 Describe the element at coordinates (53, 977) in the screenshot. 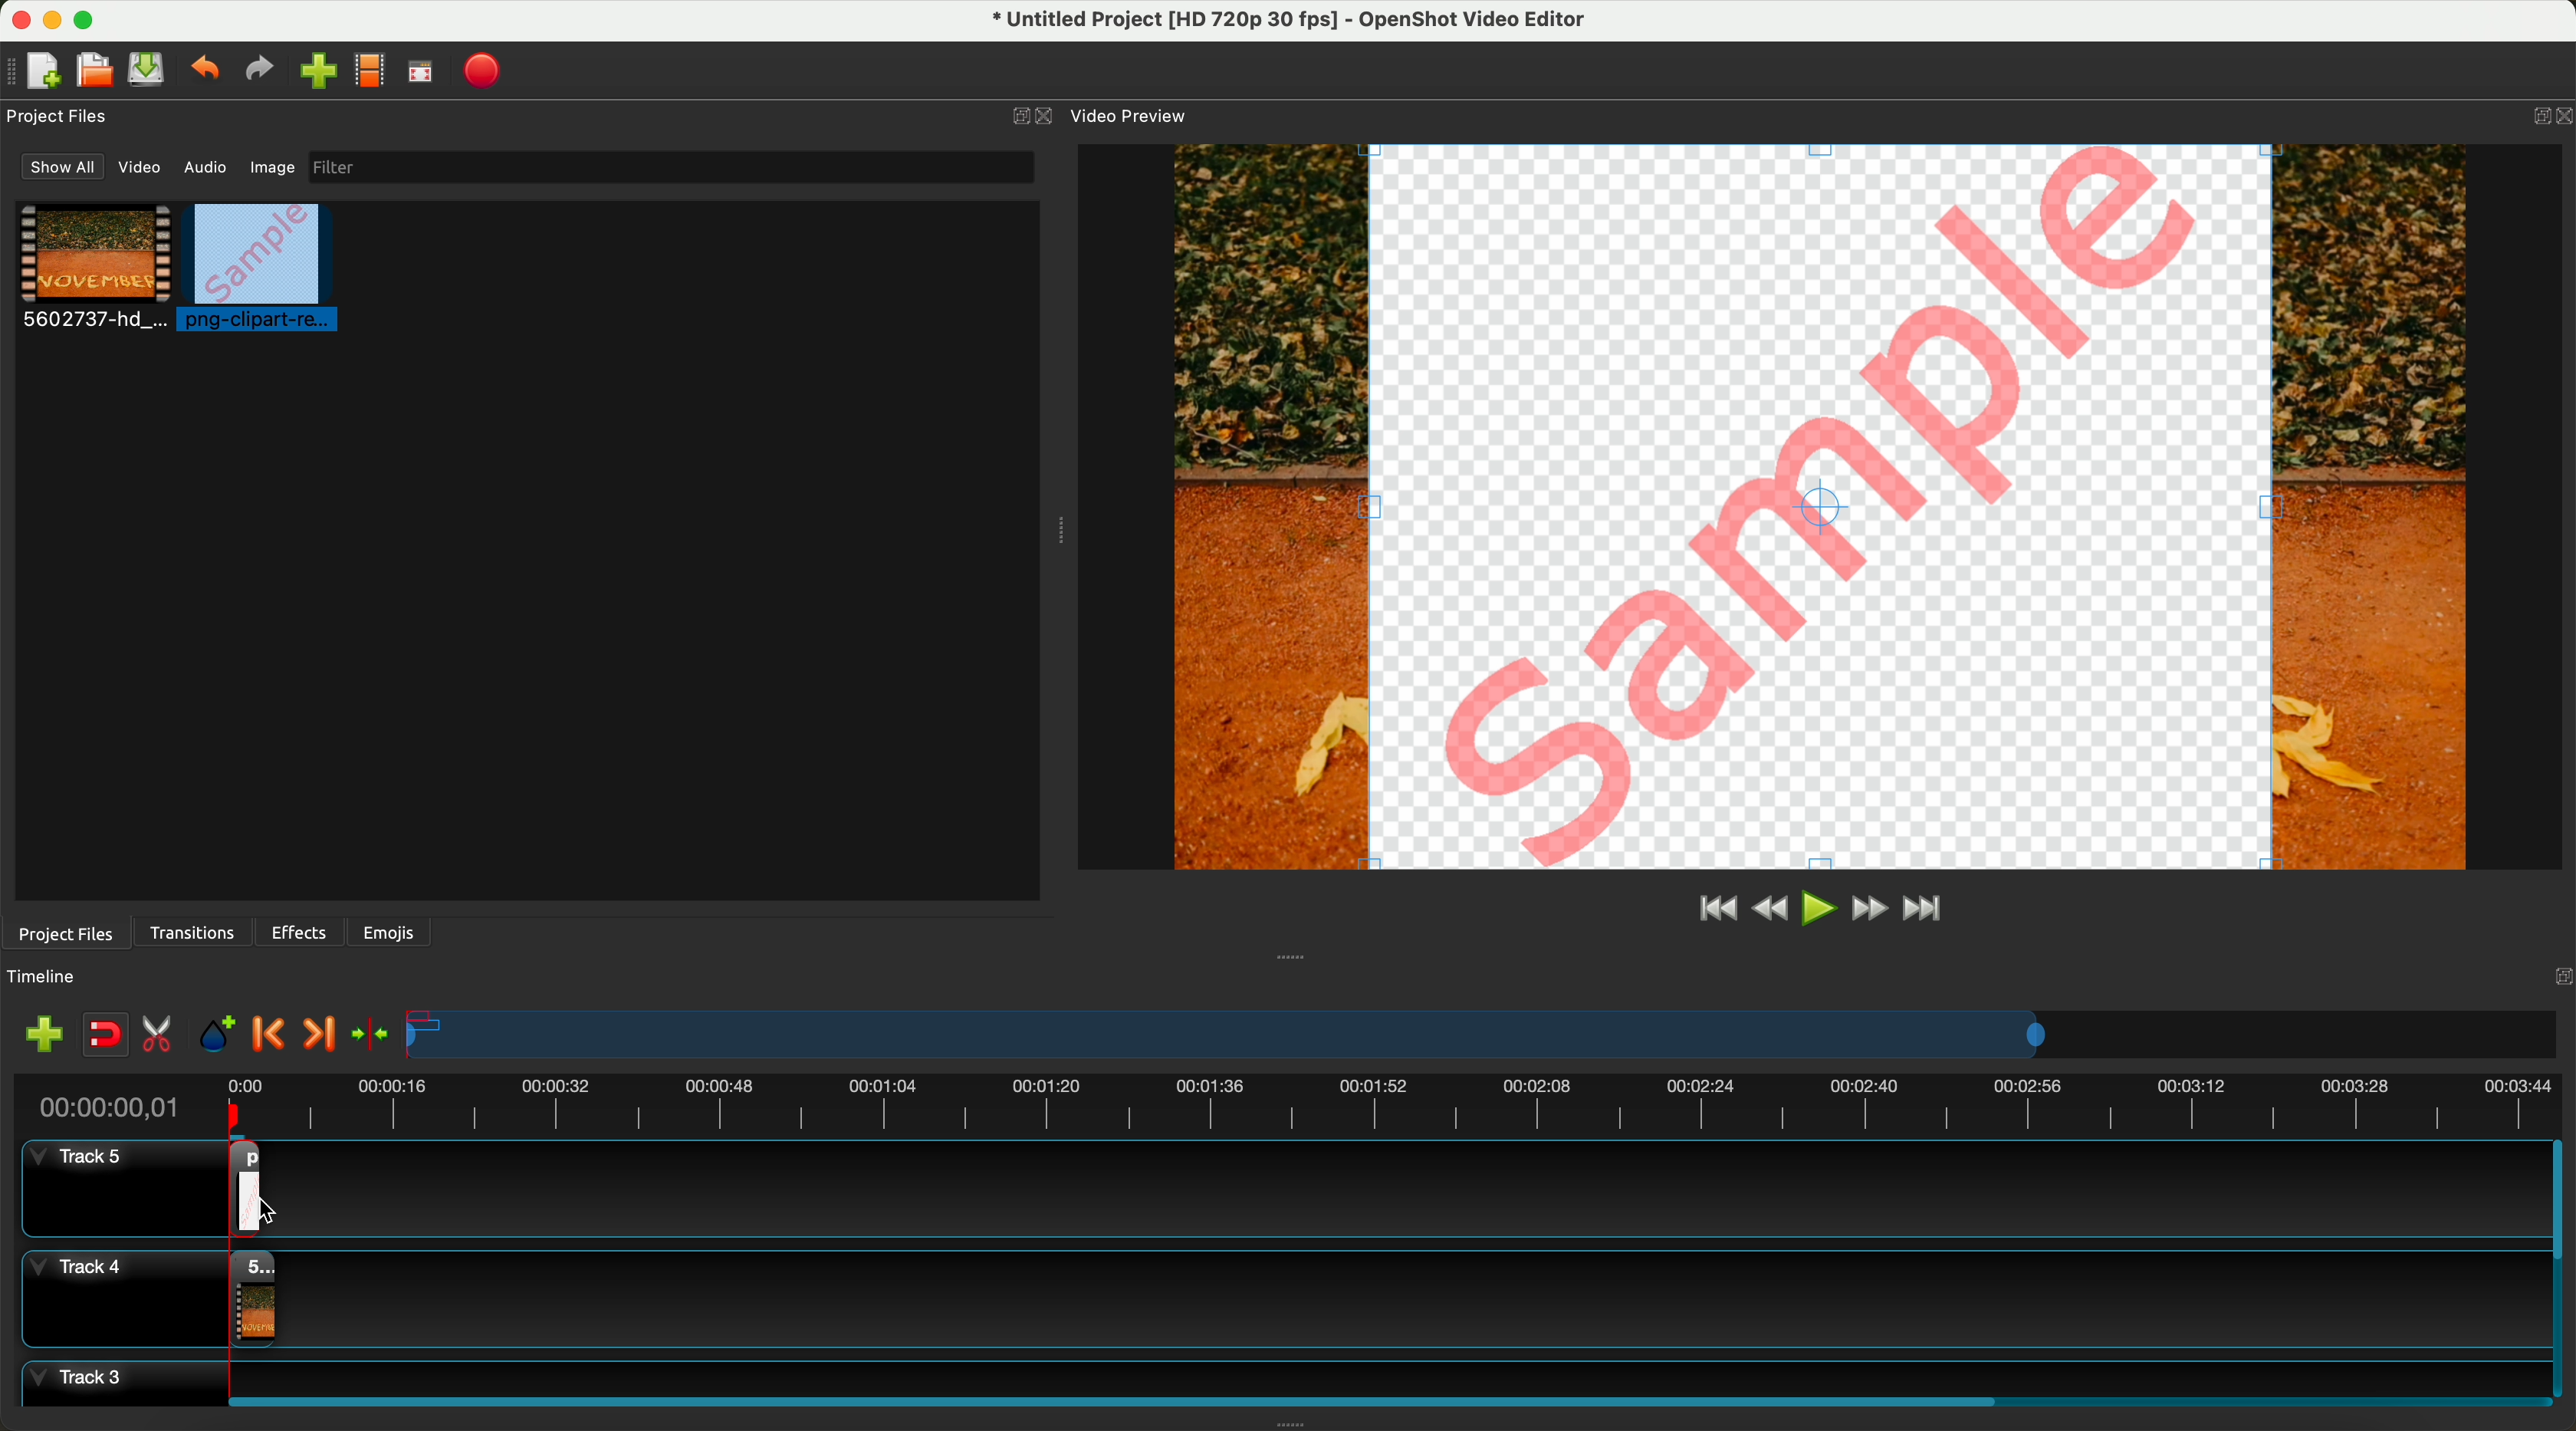

I see `timeline` at that location.